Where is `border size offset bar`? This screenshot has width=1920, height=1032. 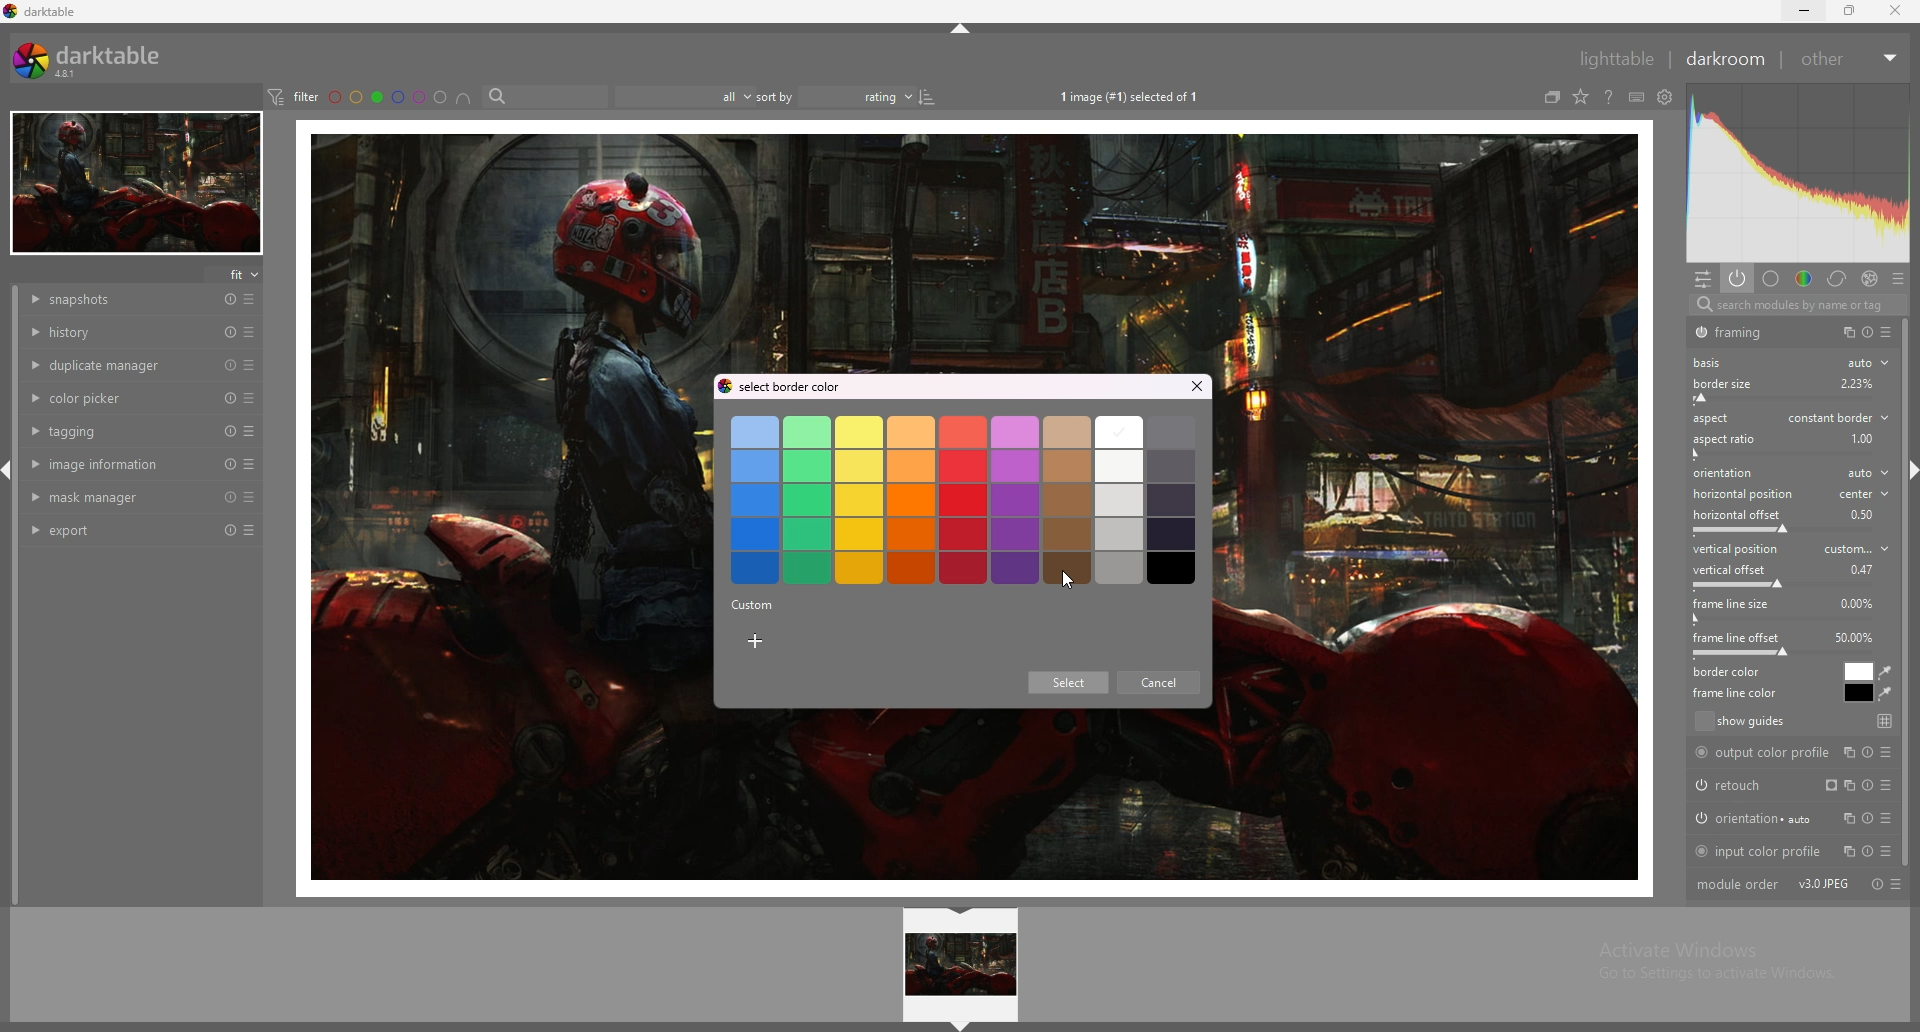
border size offset bar is located at coordinates (1787, 402).